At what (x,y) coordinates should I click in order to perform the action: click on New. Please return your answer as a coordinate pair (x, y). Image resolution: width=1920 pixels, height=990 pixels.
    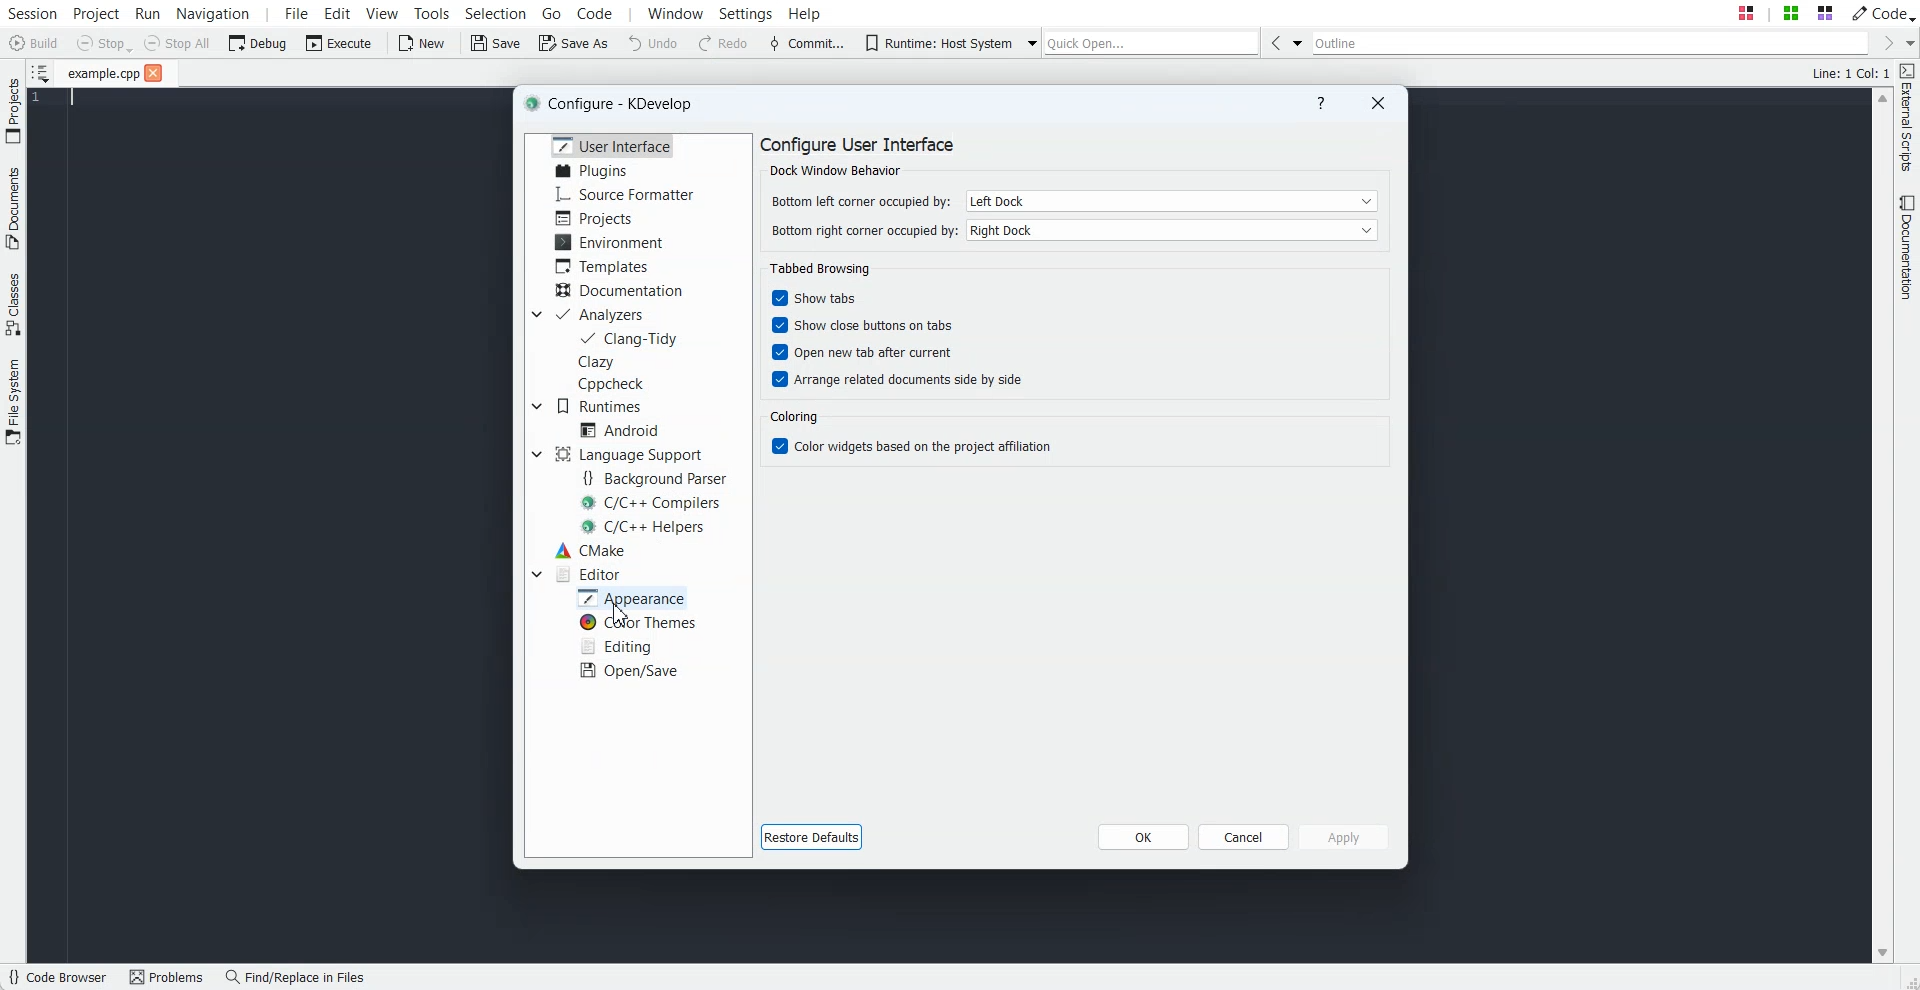
    Looking at the image, I should click on (425, 43).